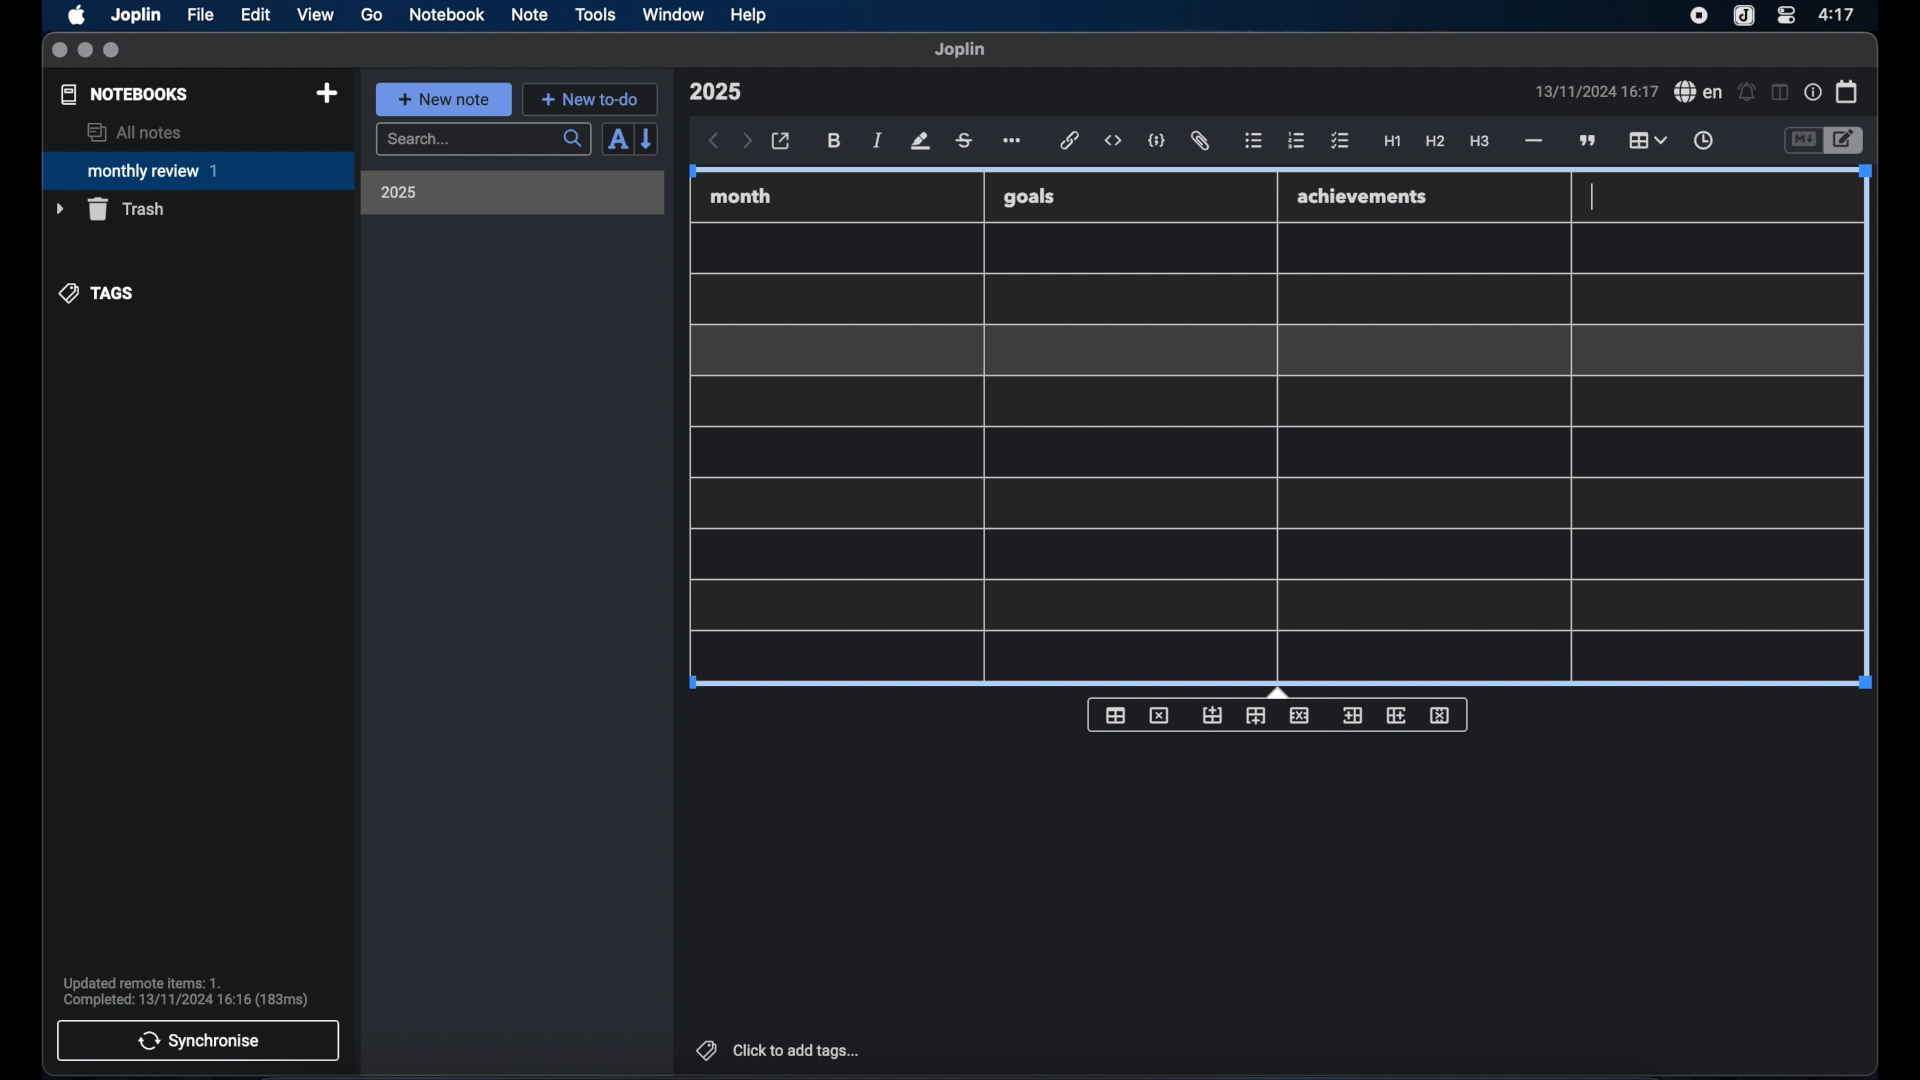 Image resolution: width=1920 pixels, height=1080 pixels. Describe the element at coordinates (1113, 141) in the screenshot. I see `inline code` at that location.